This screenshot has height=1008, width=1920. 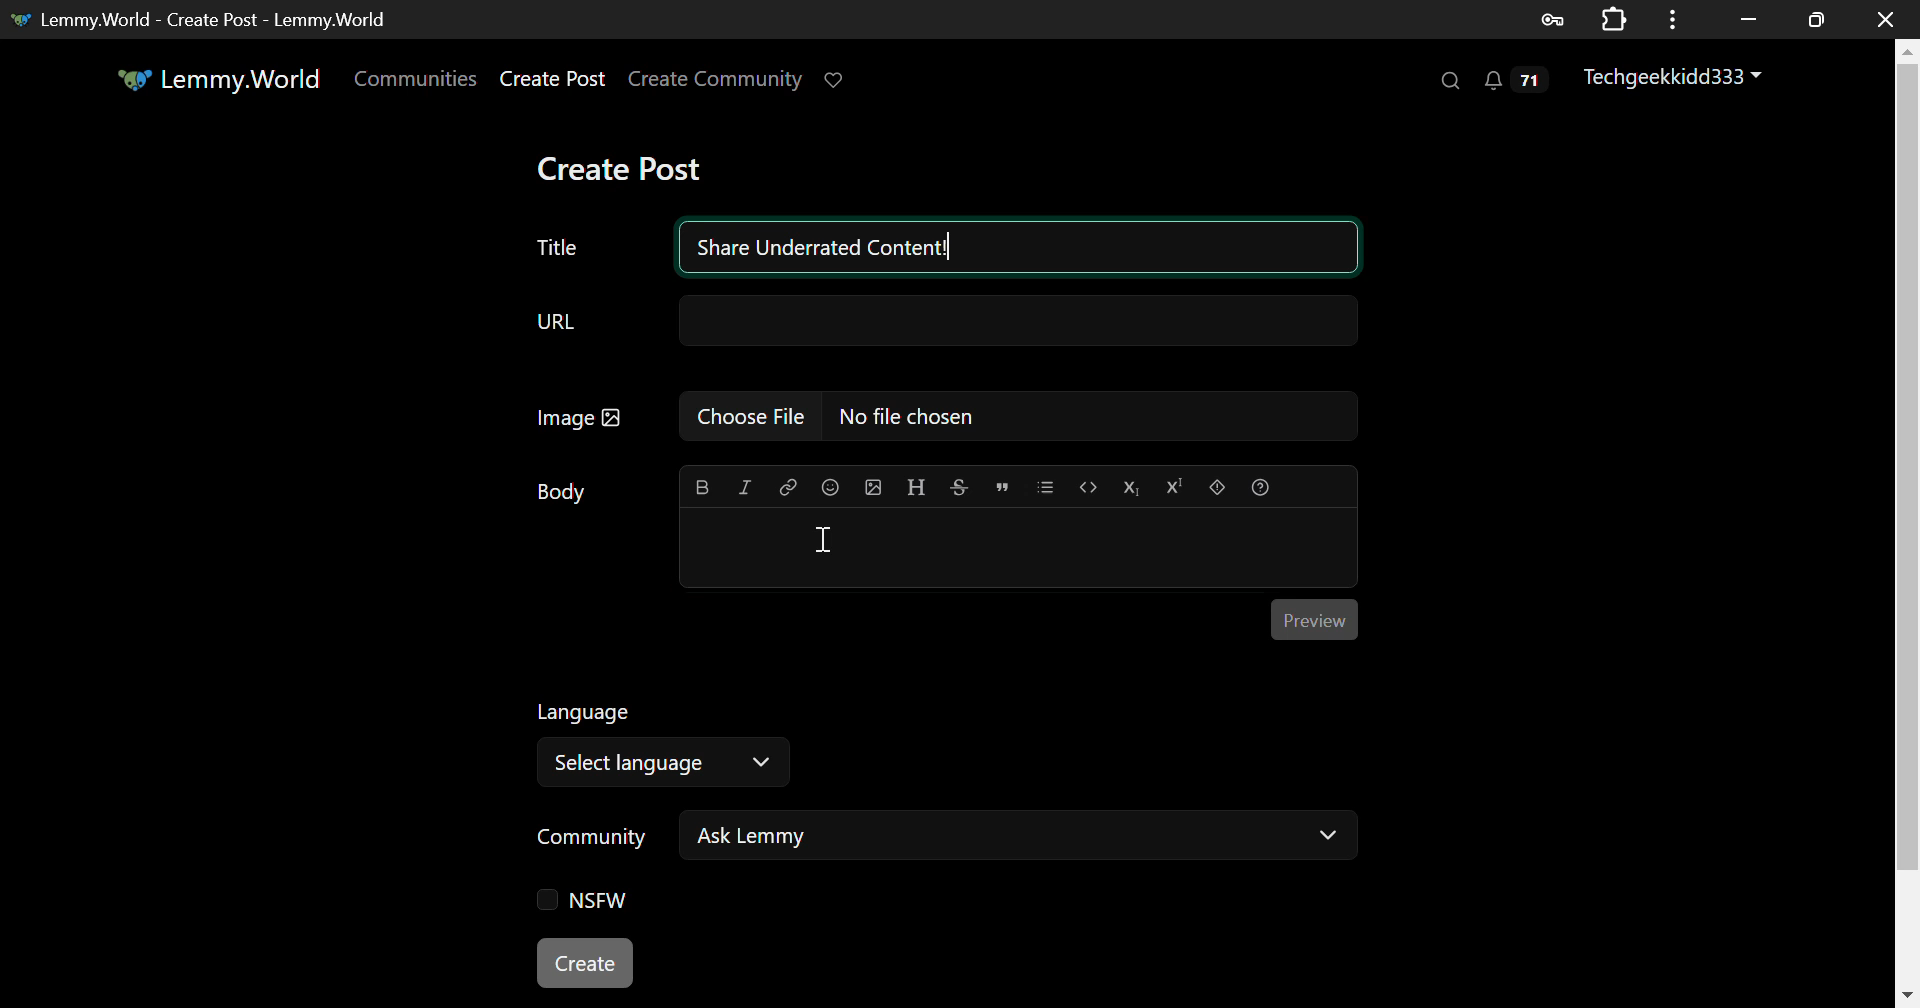 I want to click on Notifications, so click(x=1520, y=81).